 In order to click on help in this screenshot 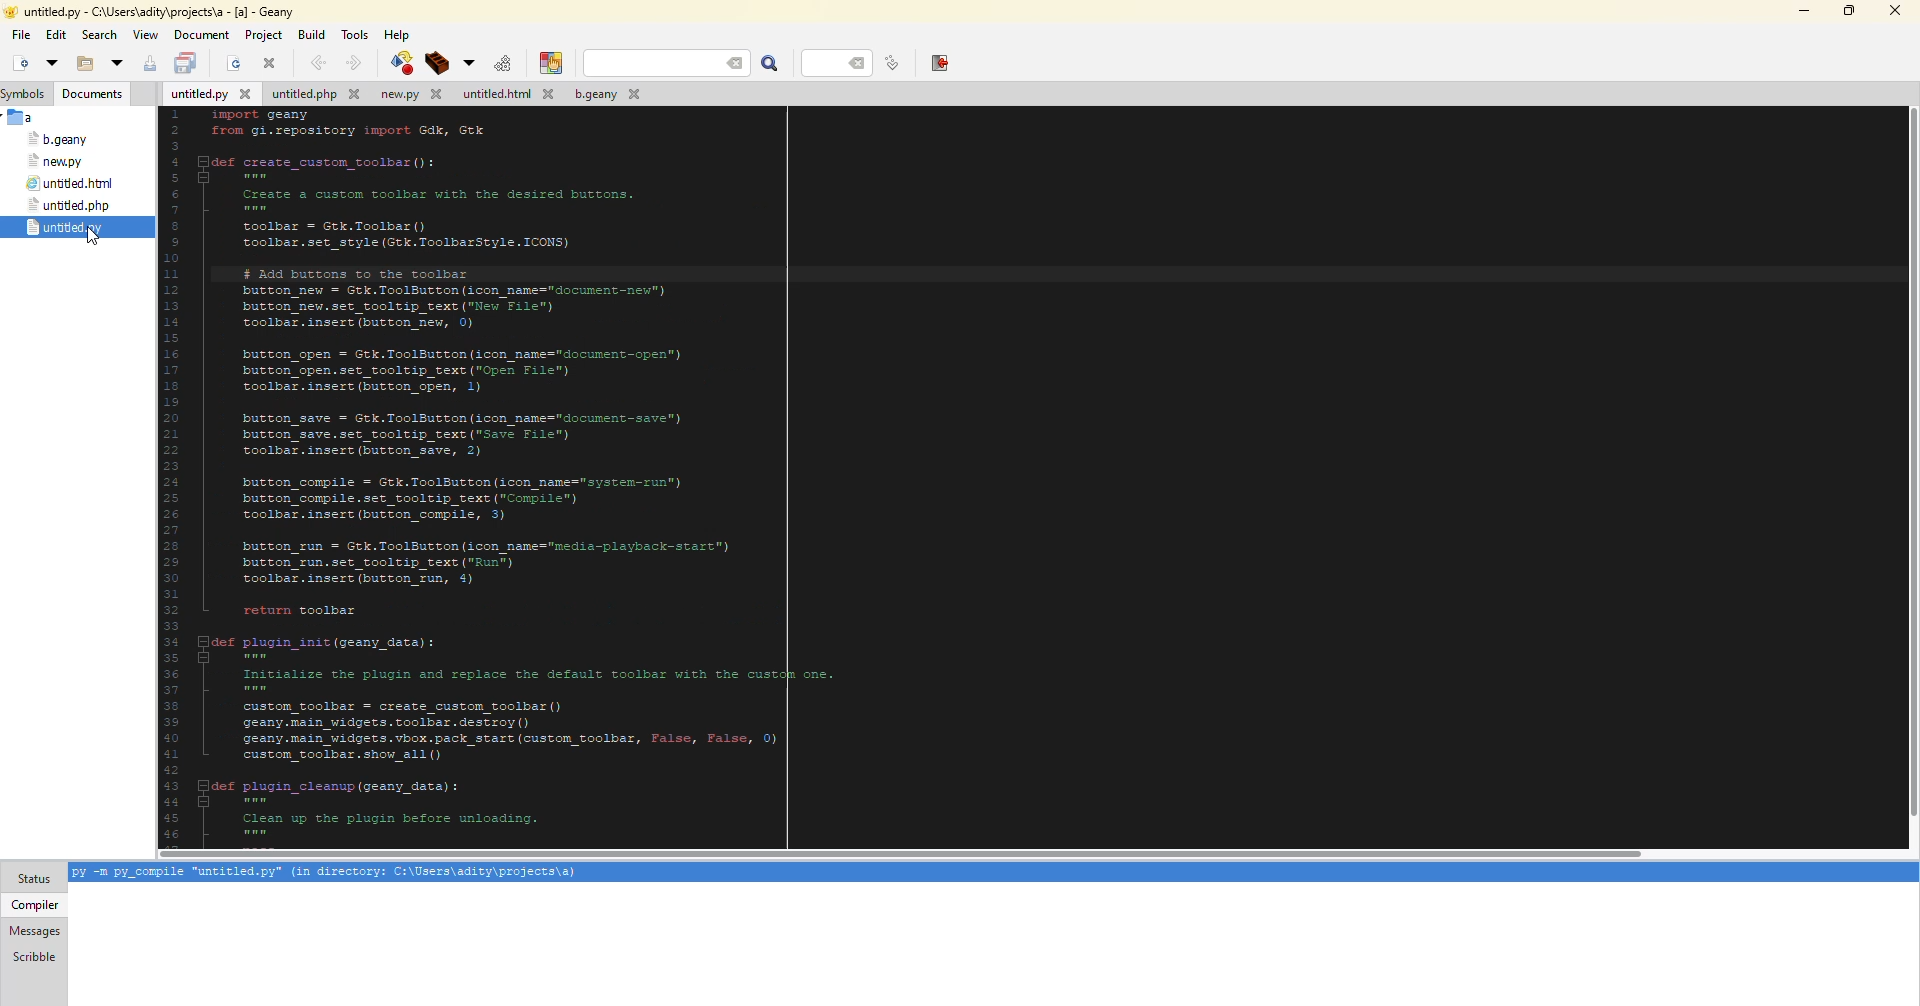, I will do `click(399, 34)`.